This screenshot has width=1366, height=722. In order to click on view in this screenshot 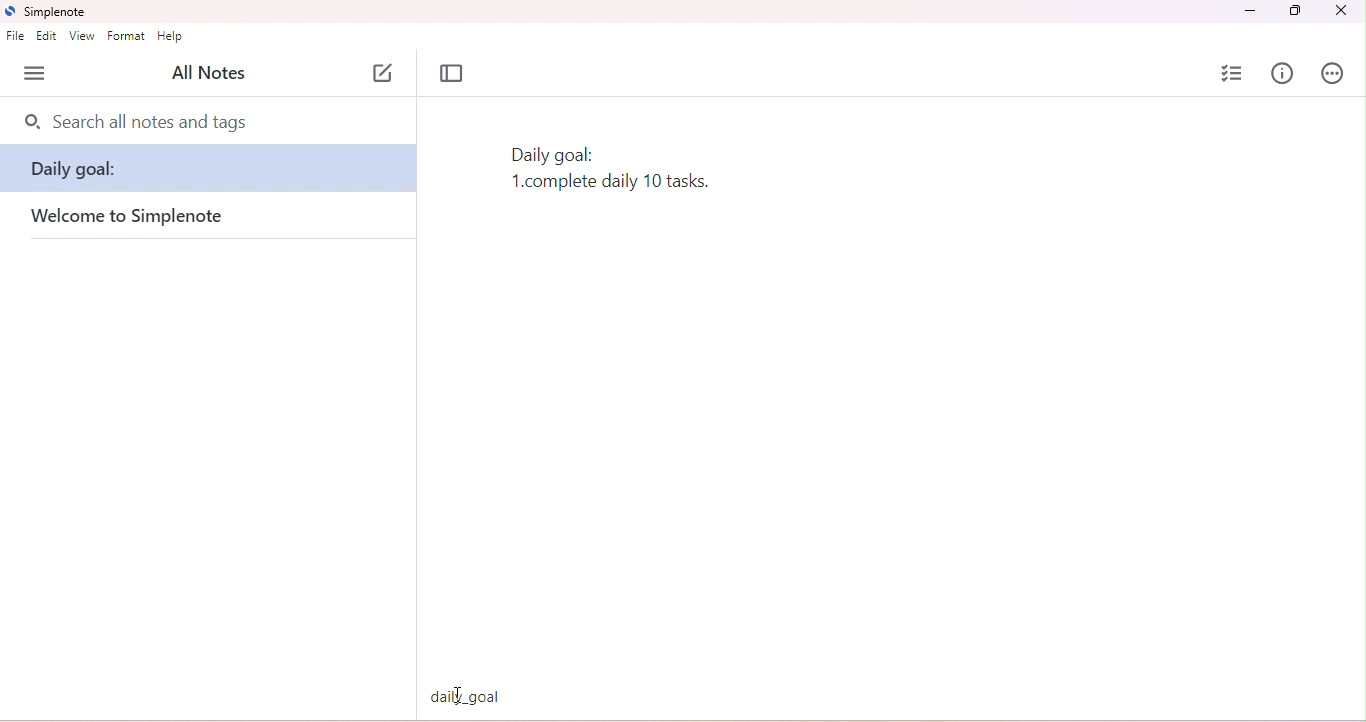, I will do `click(83, 36)`.